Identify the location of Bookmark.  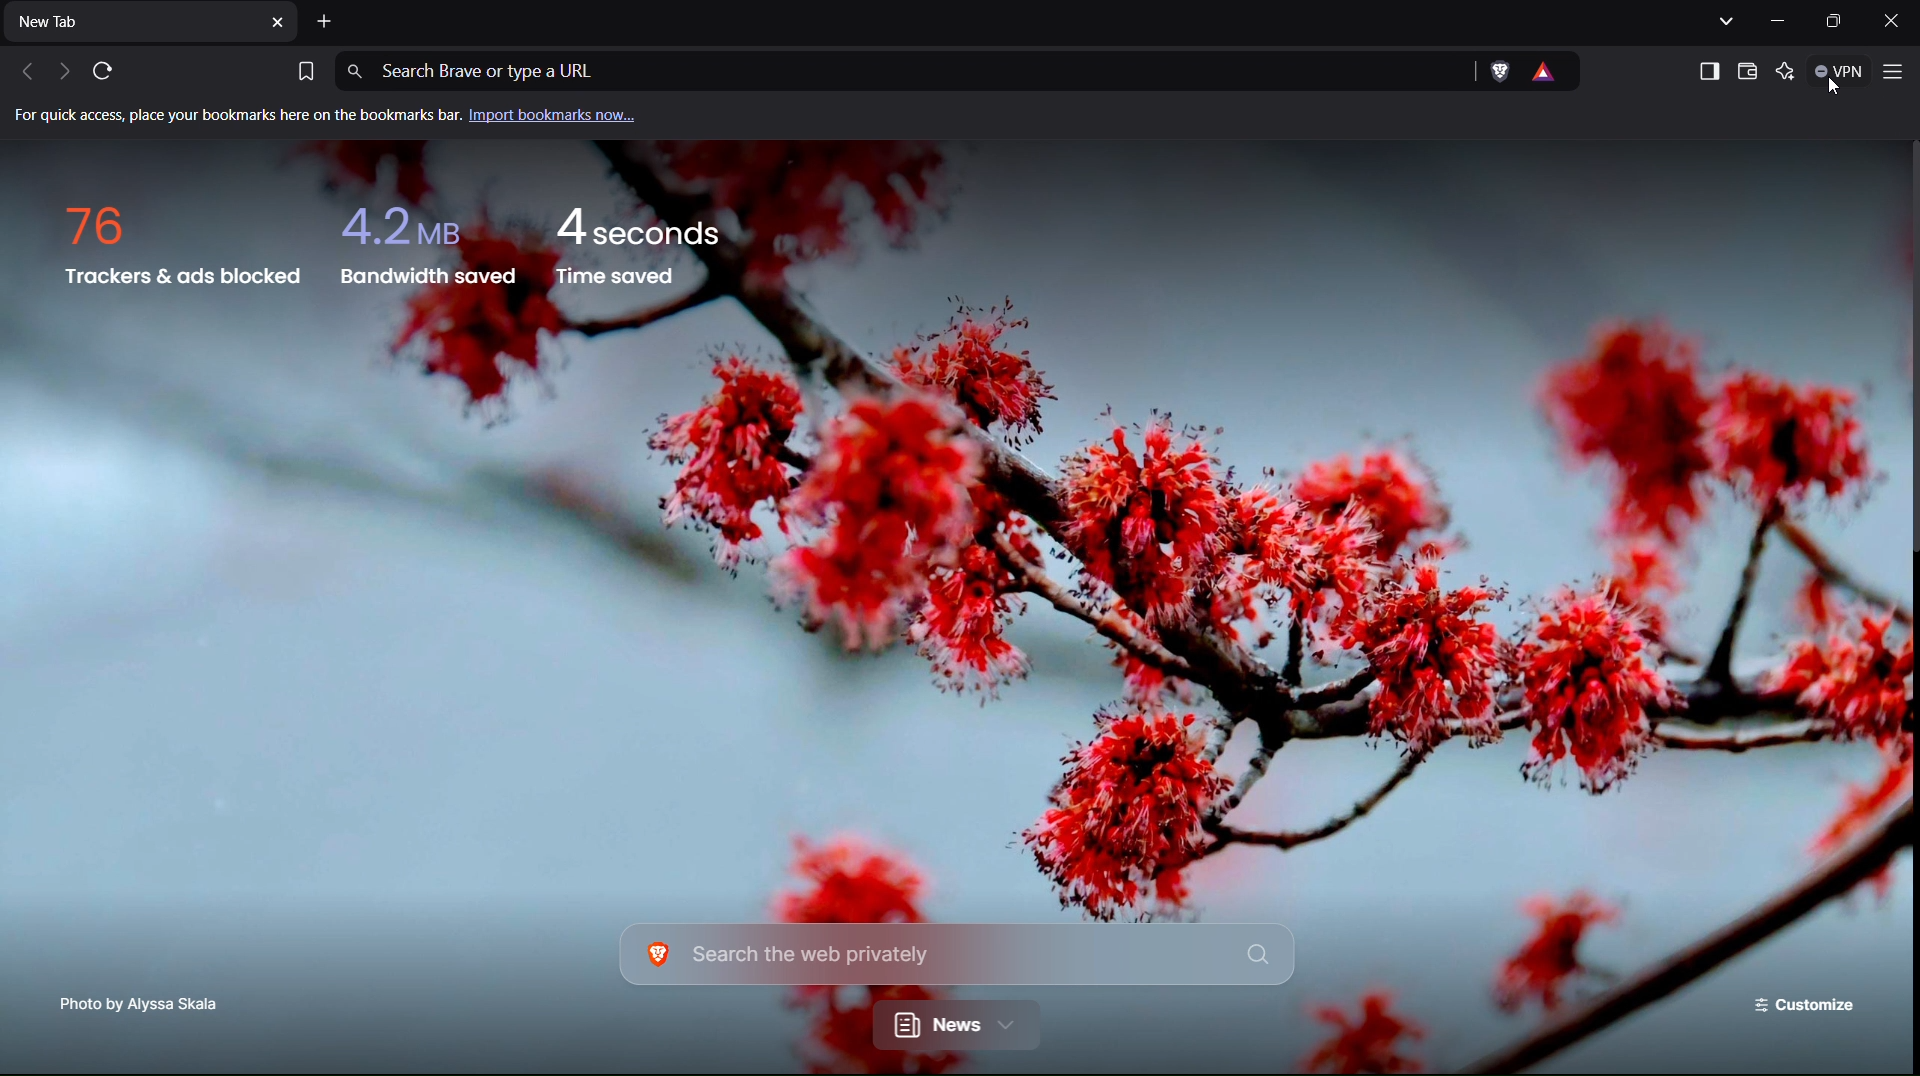
(305, 68).